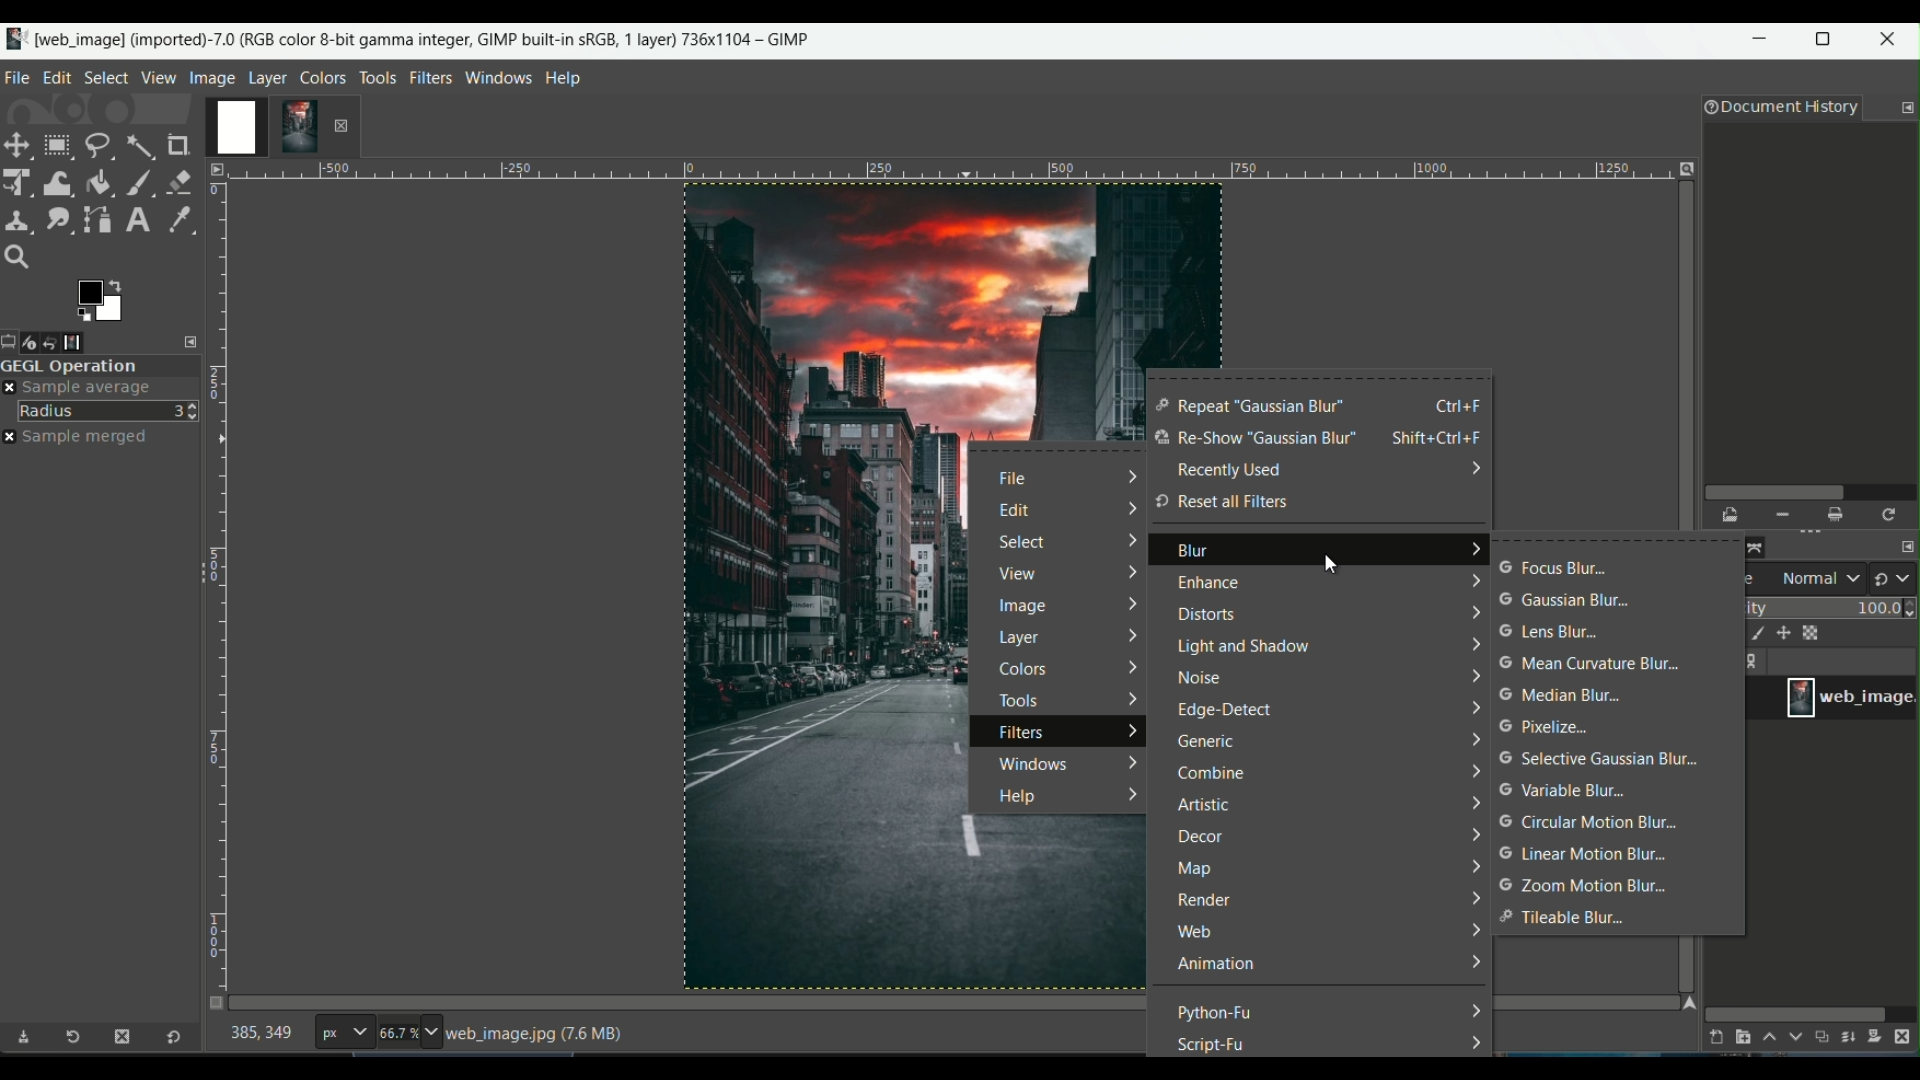 Image resolution: width=1920 pixels, height=1080 pixels. I want to click on text tool, so click(136, 220).